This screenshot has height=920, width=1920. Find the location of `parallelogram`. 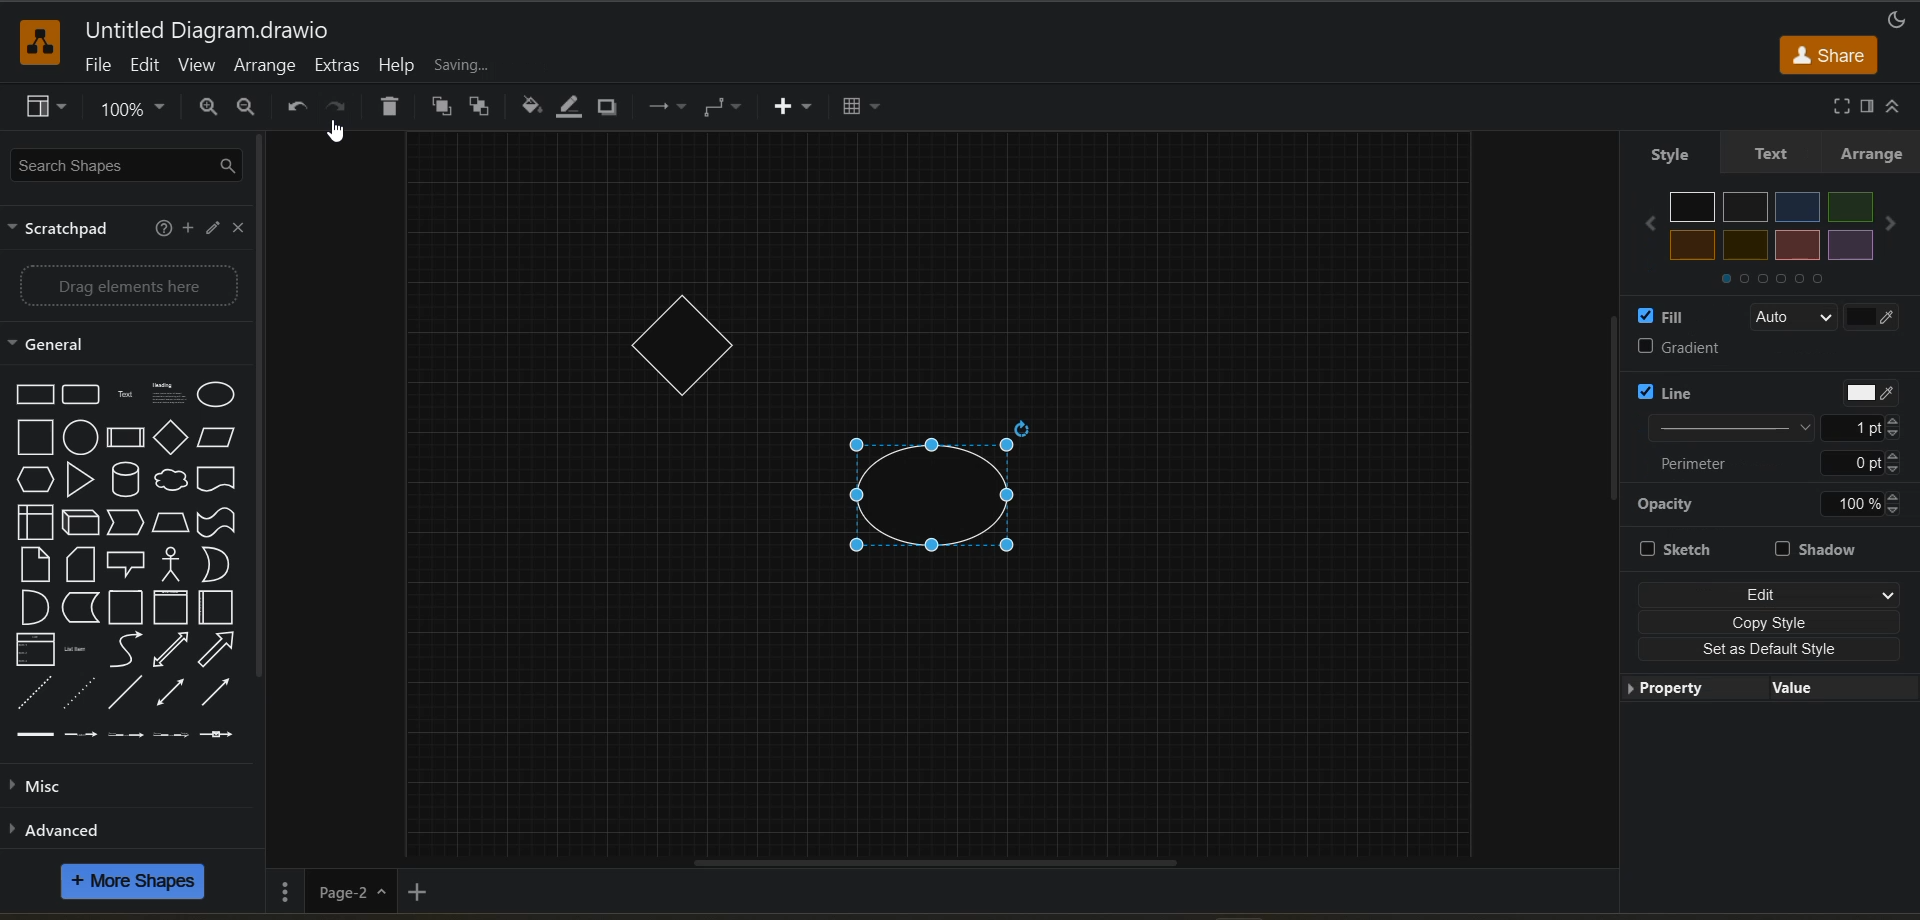

parallelogram is located at coordinates (215, 439).